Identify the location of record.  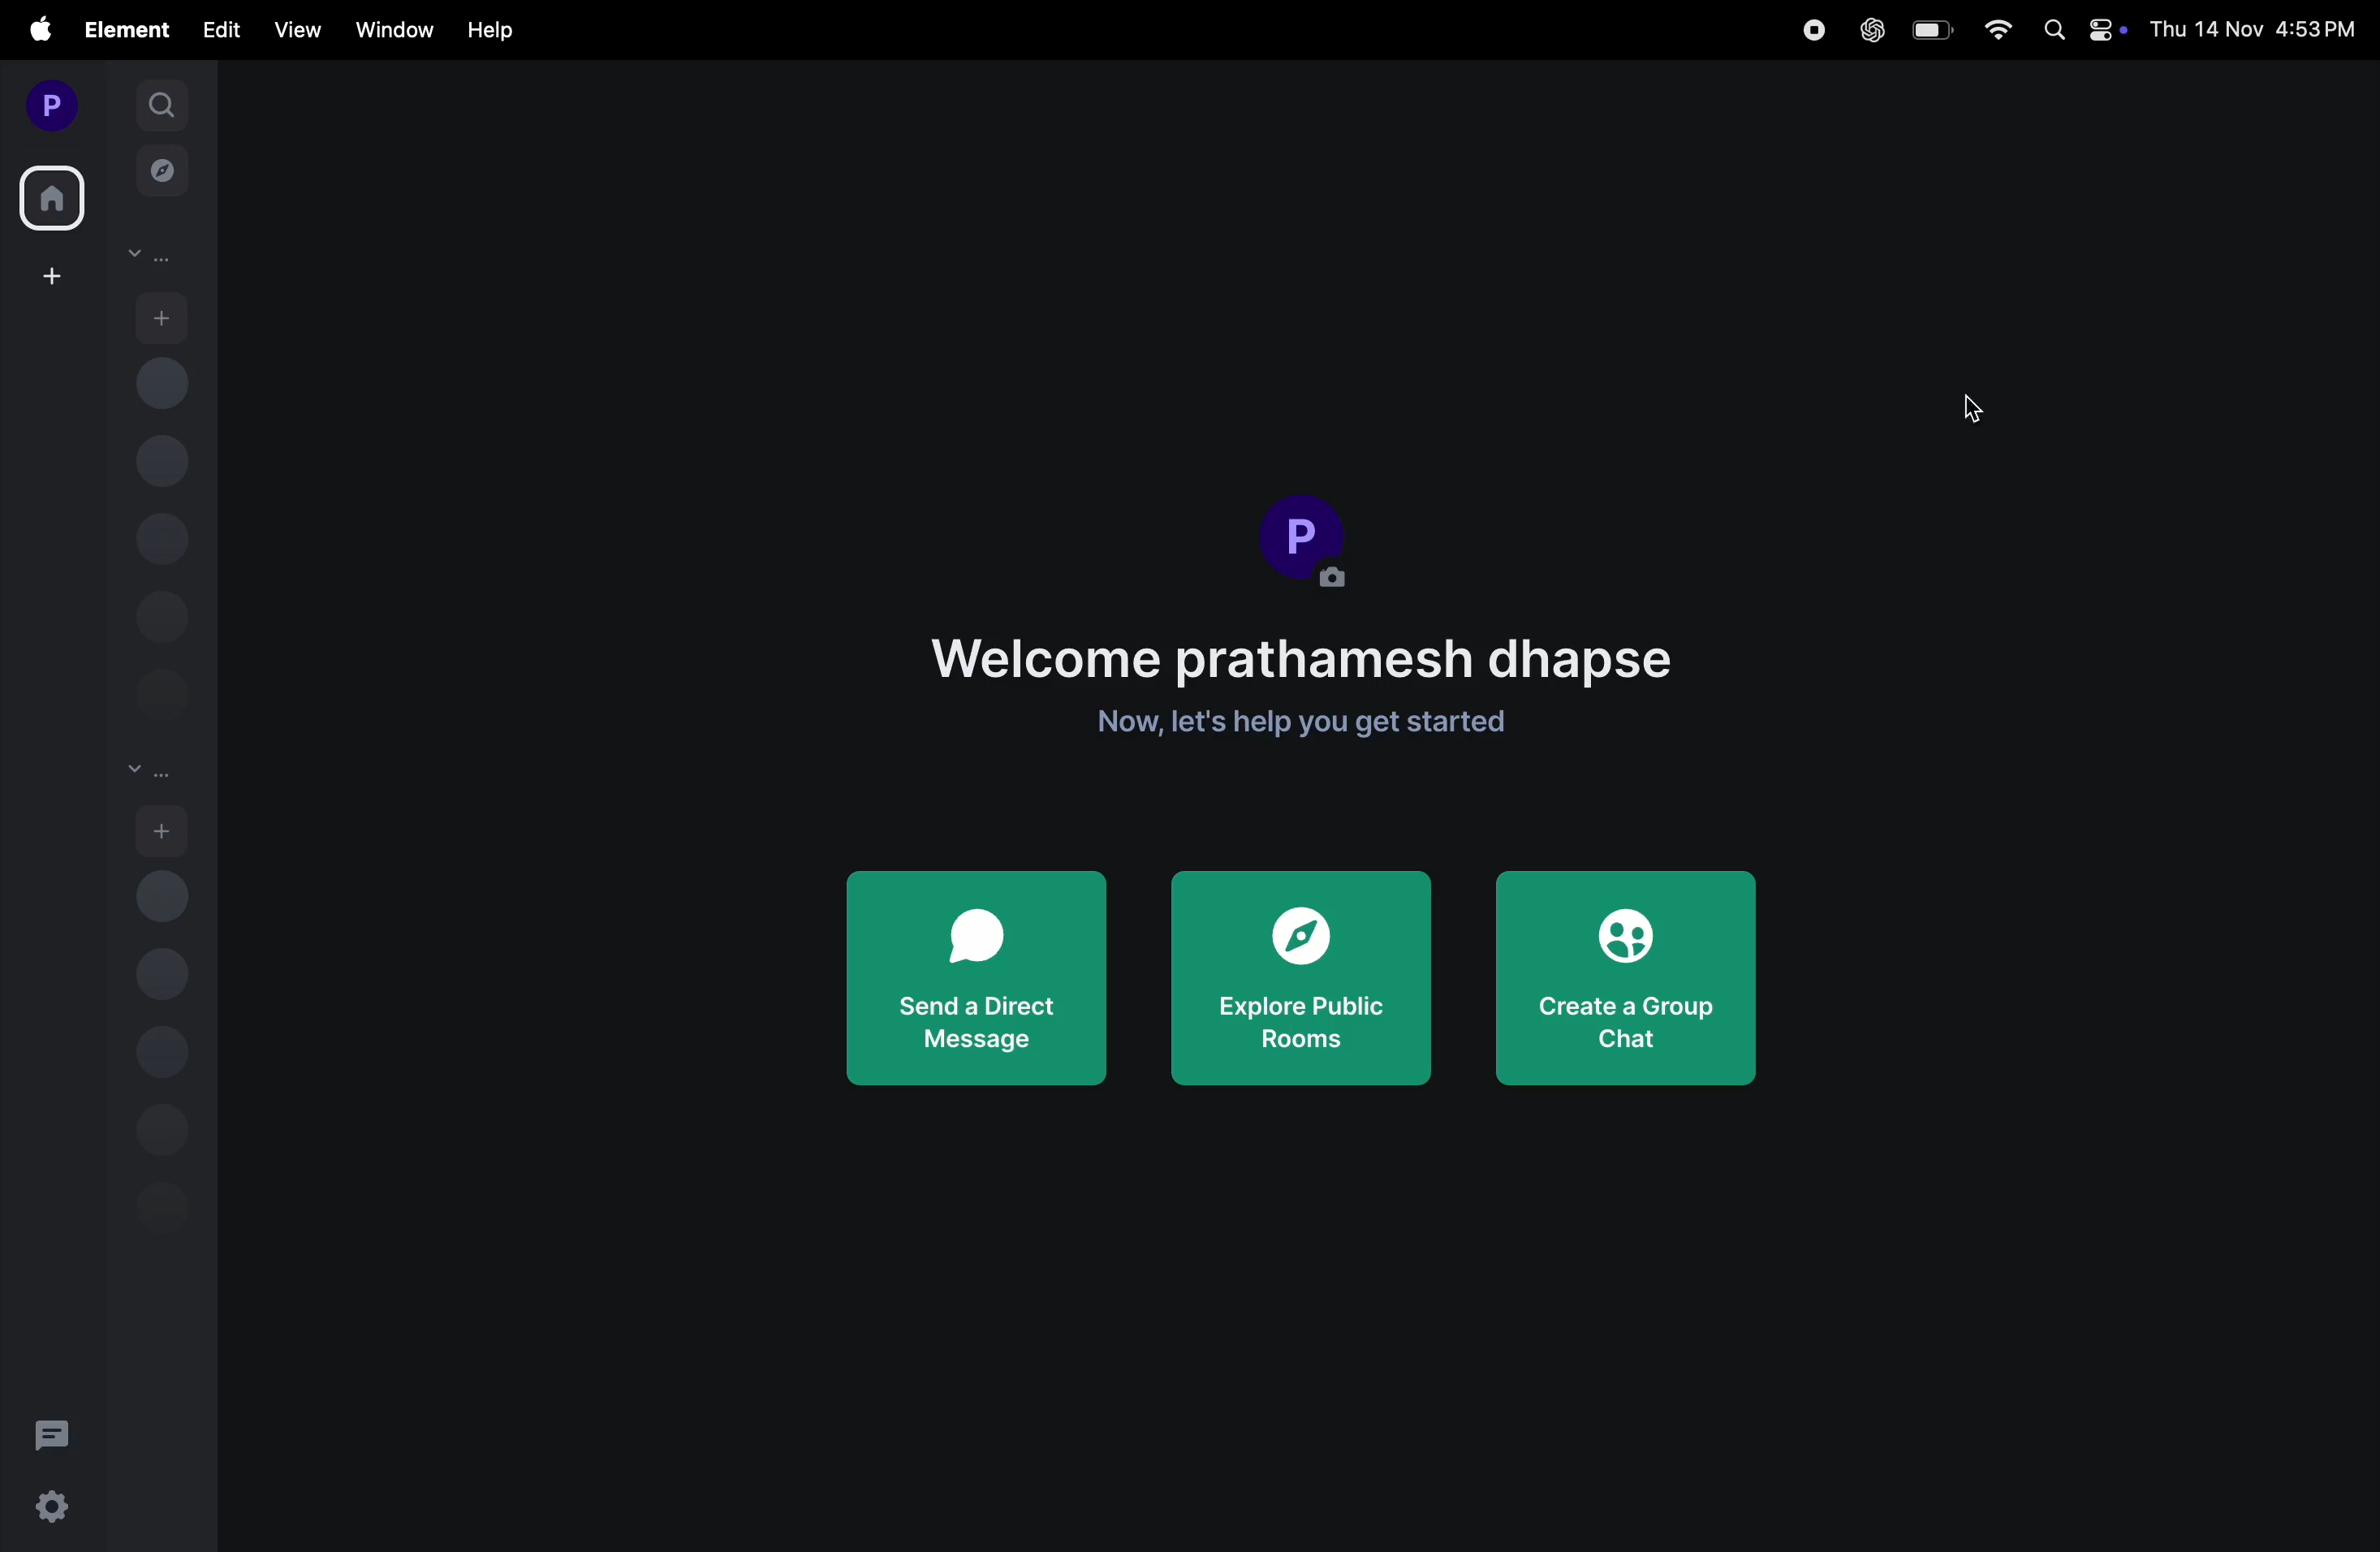
(1812, 30).